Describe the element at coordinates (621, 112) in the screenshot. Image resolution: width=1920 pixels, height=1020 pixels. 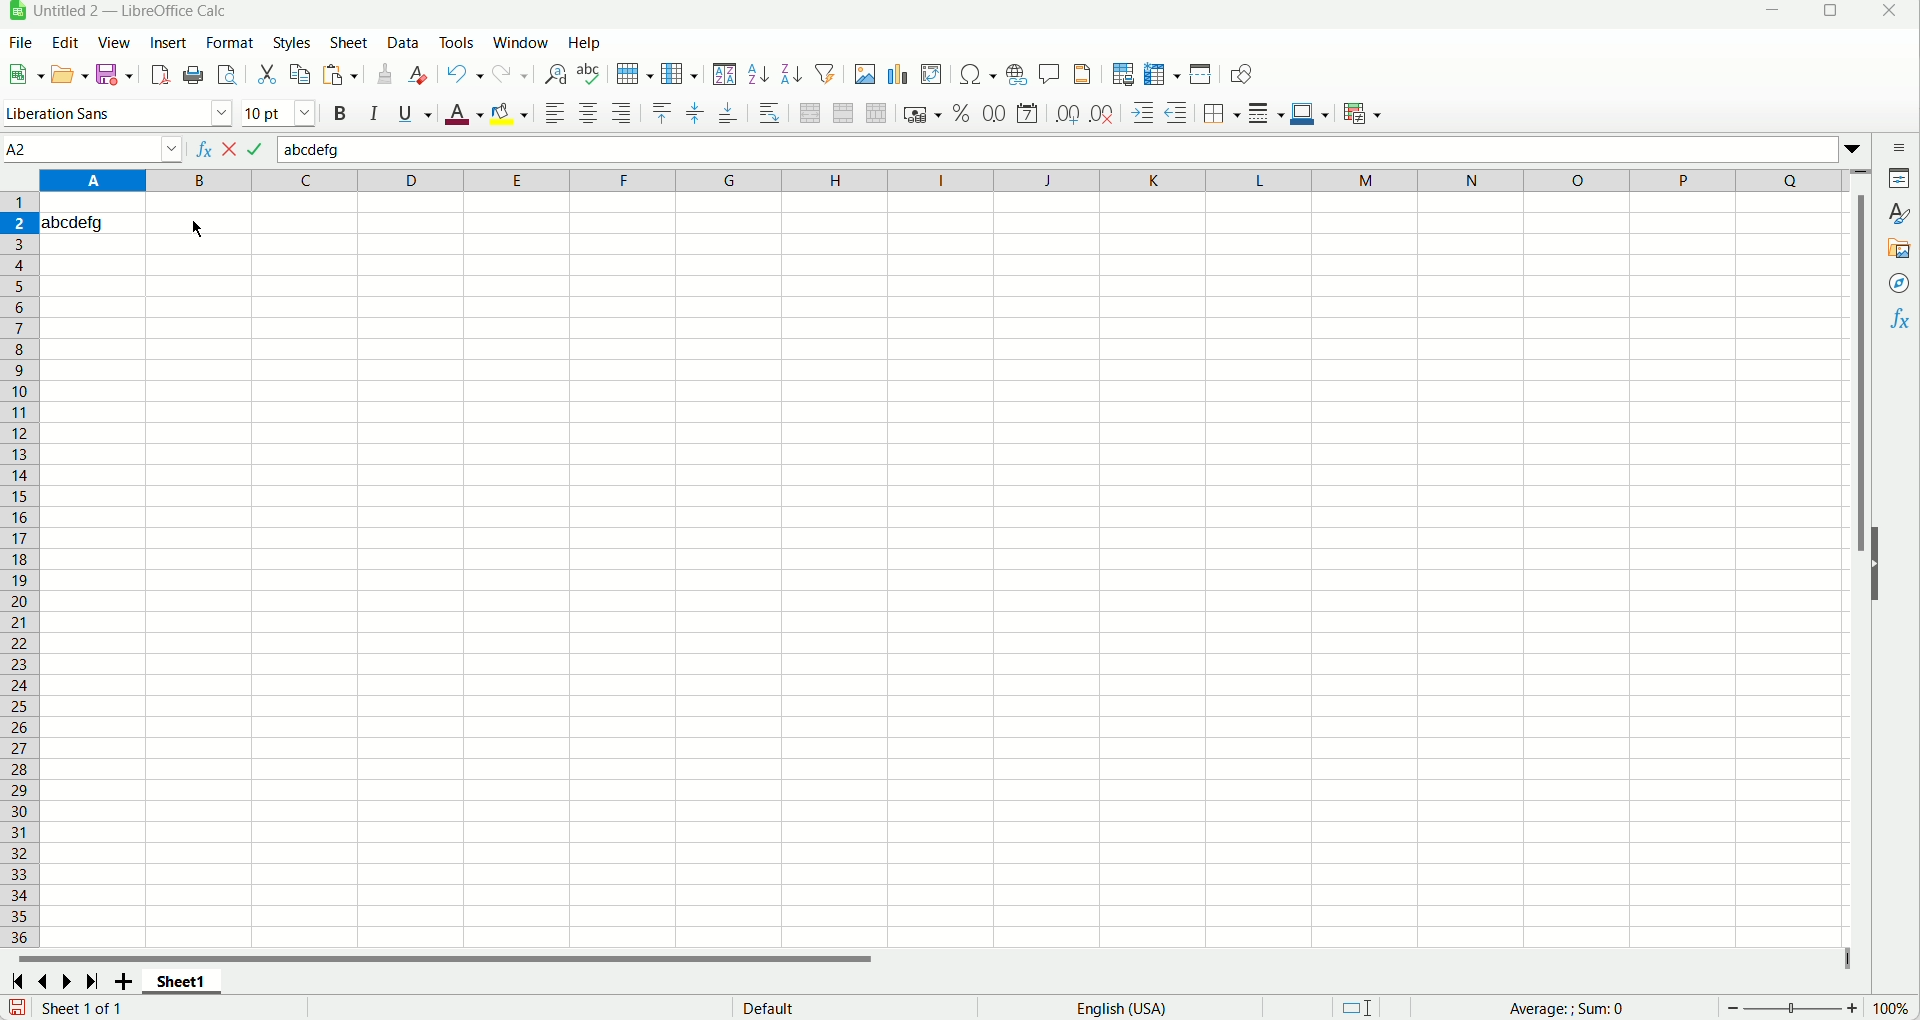
I see `align right` at that location.